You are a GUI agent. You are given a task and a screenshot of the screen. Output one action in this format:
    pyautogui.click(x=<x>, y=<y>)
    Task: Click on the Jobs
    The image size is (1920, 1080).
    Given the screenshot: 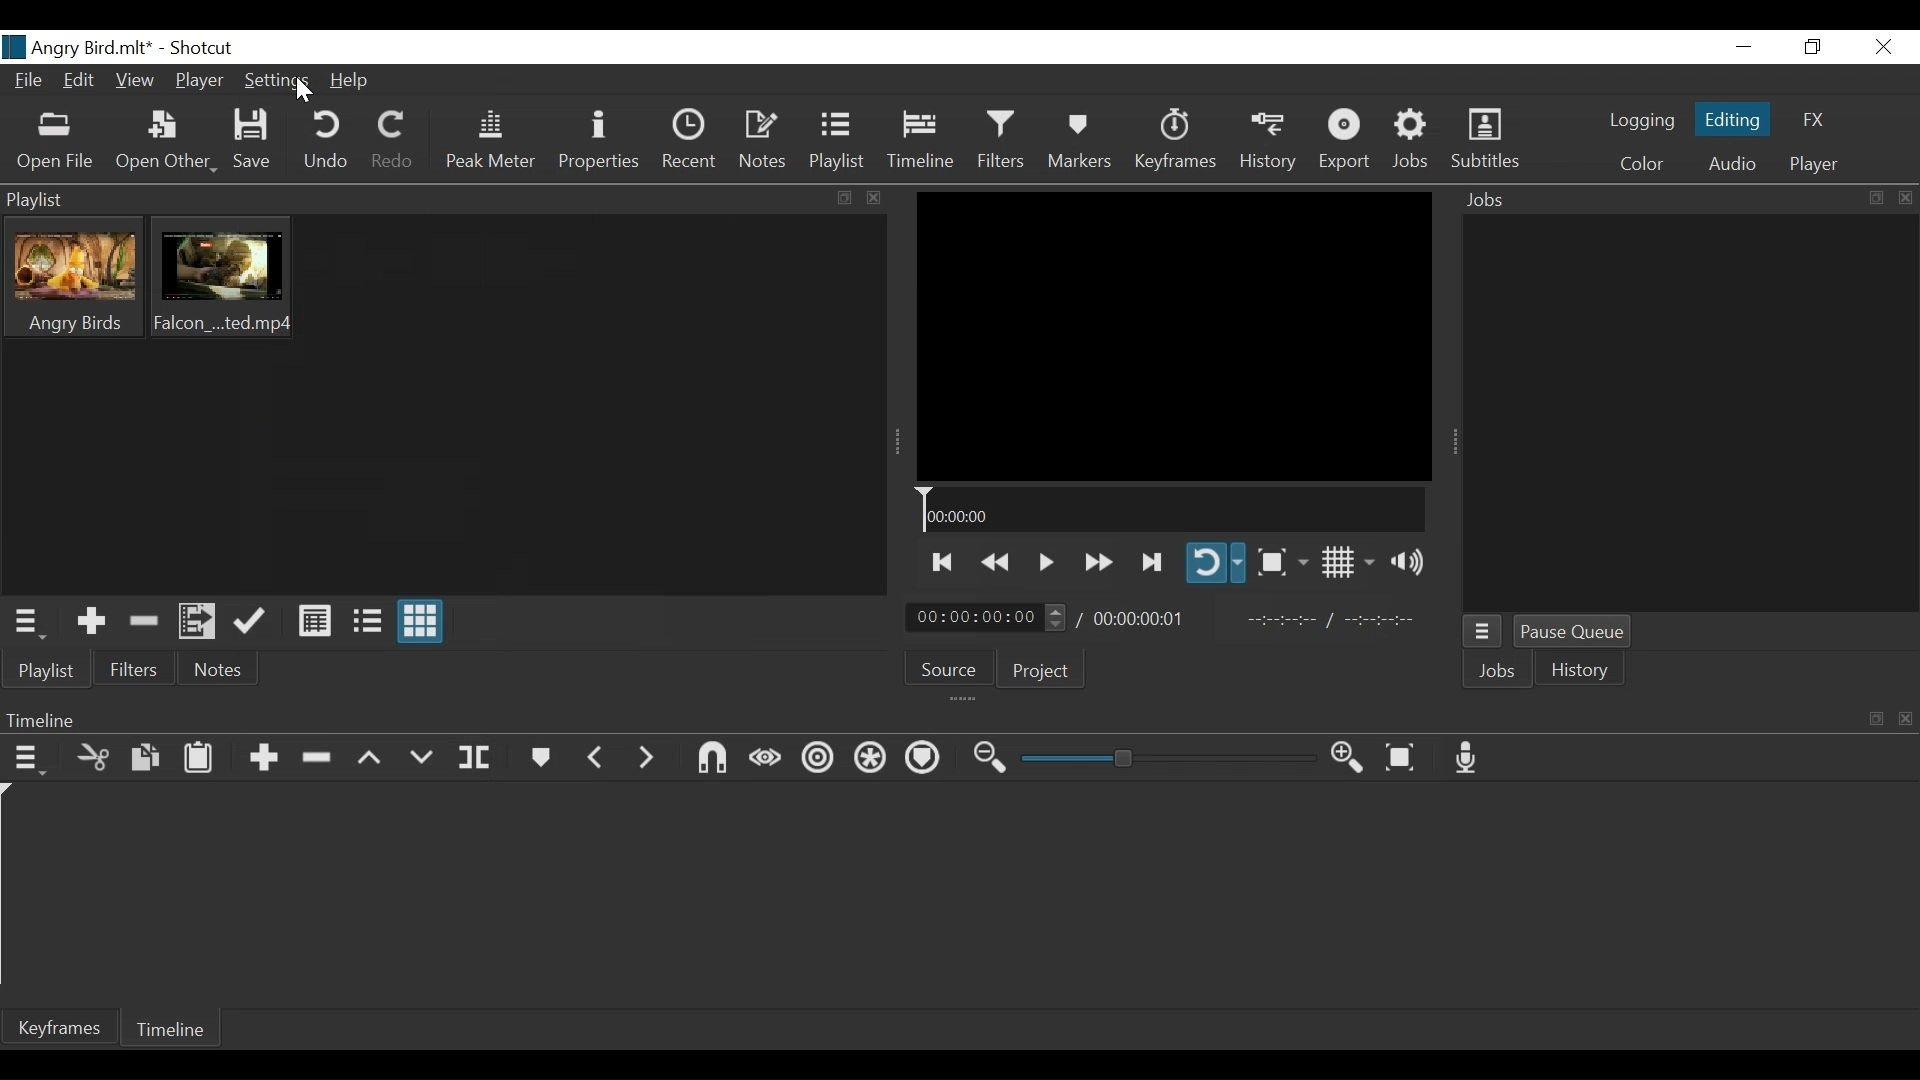 What is the action you would take?
    pyautogui.click(x=1412, y=142)
    